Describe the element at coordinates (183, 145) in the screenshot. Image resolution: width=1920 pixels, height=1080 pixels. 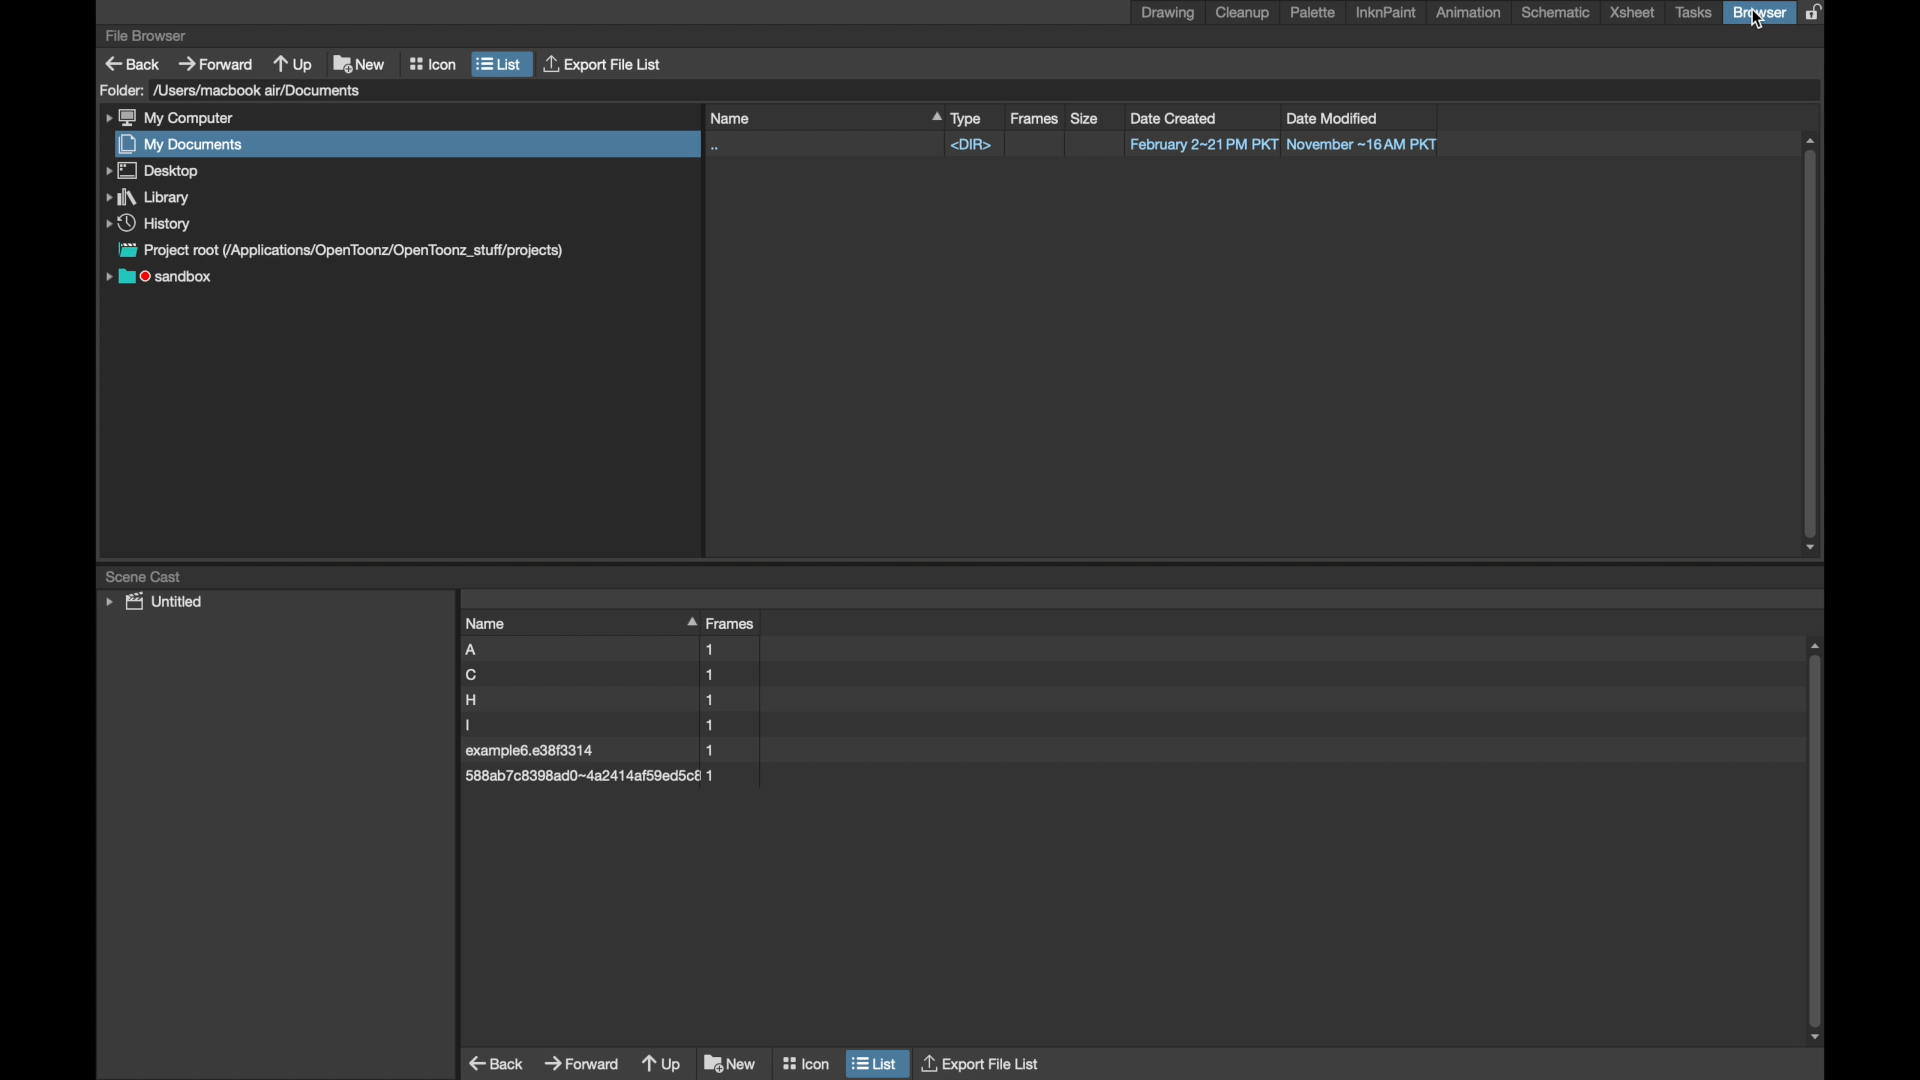
I see `my documents` at that location.